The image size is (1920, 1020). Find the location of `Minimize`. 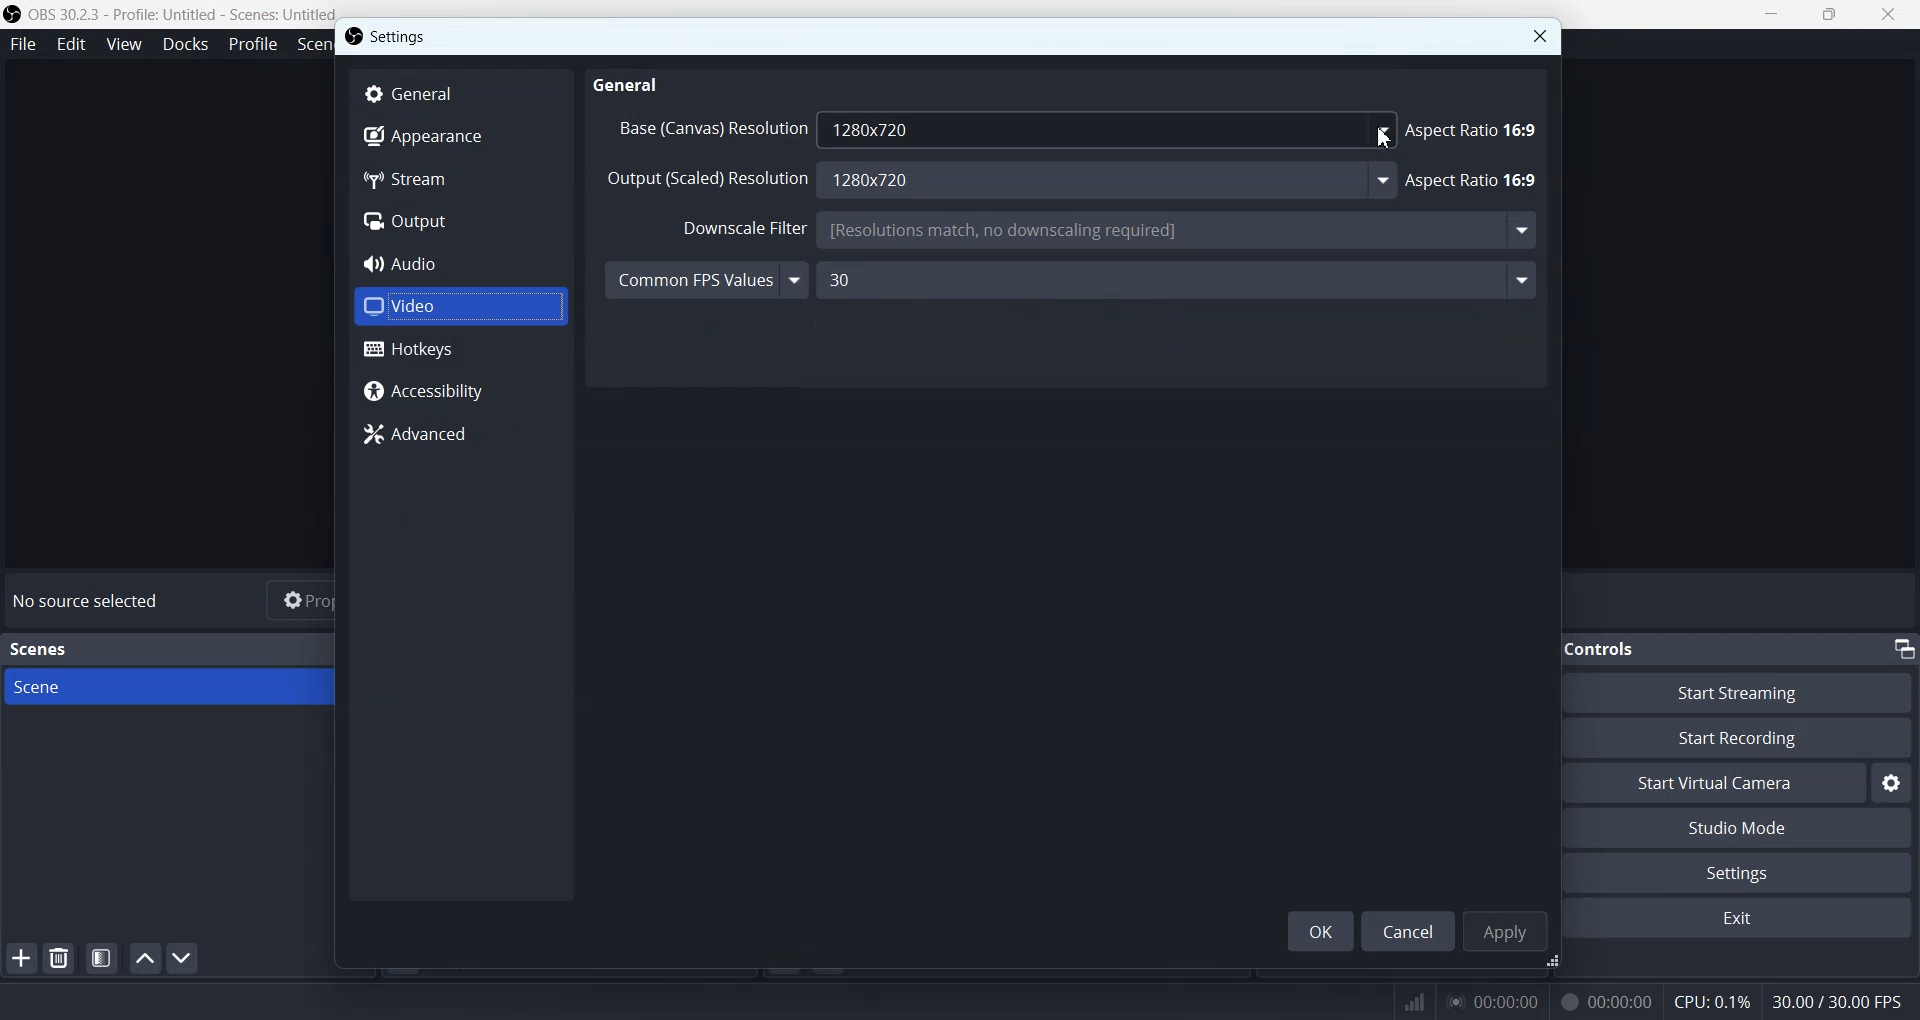

Minimize is located at coordinates (1771, 13).